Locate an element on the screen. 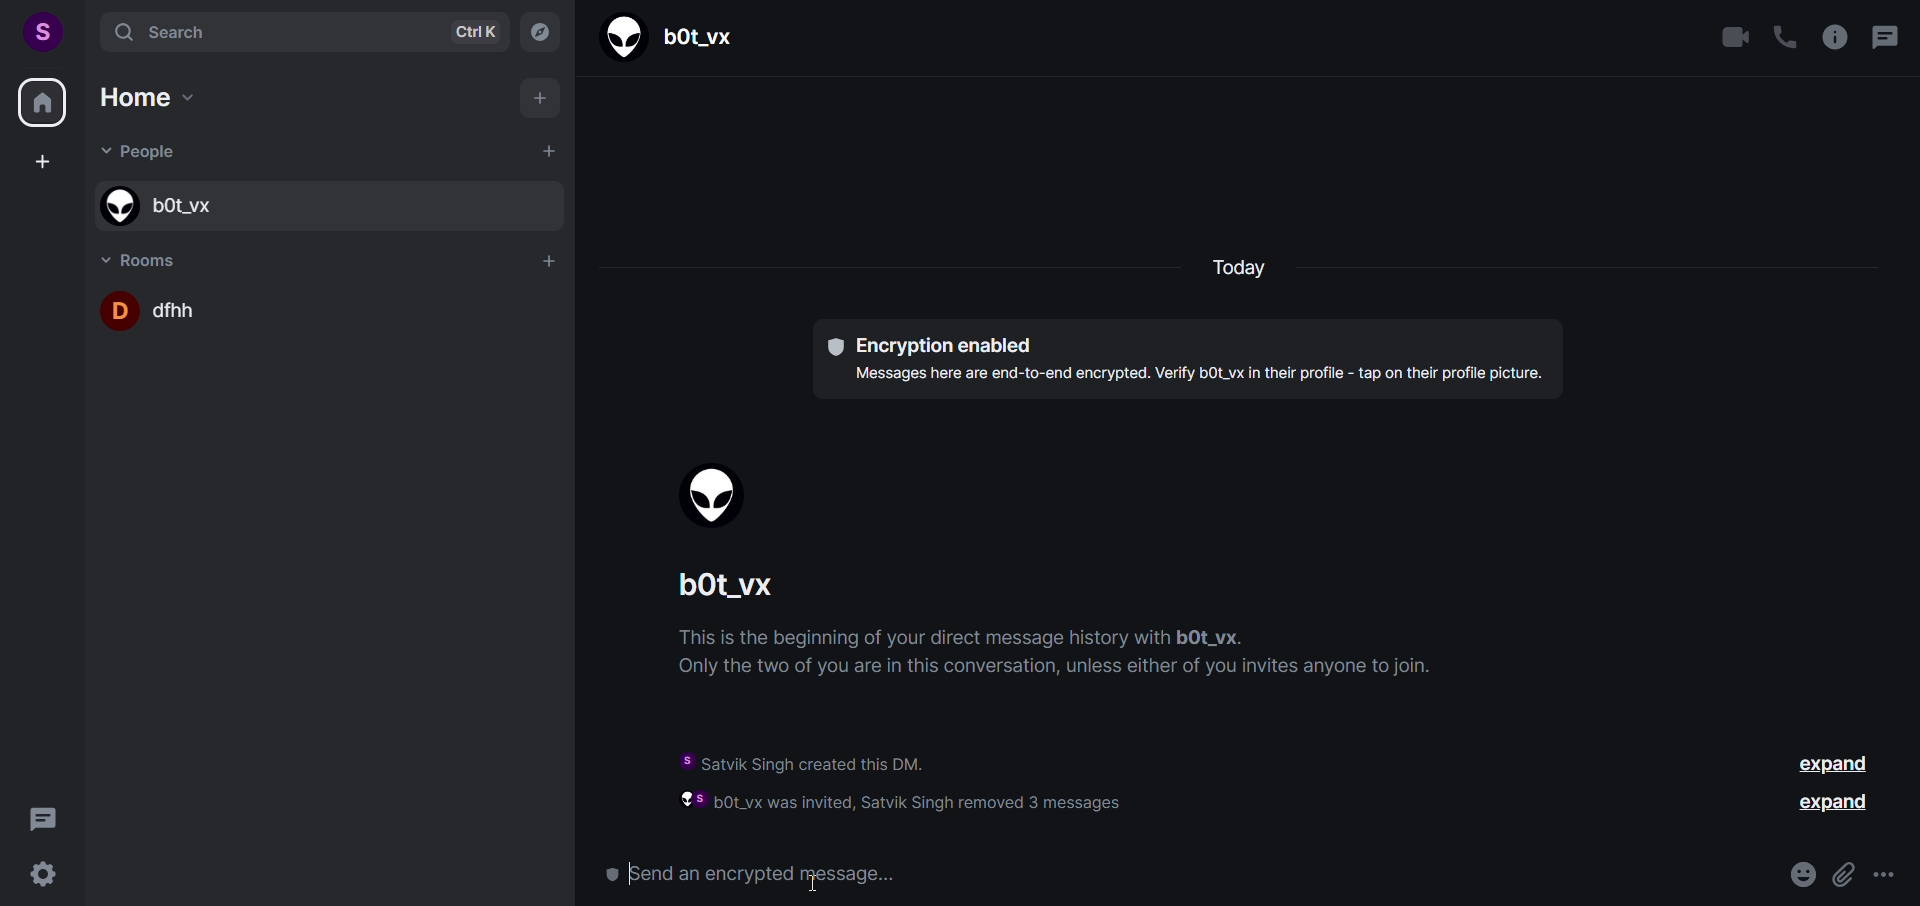 The height and width of the screenshot is (906, 1920). cursor is located at coordinates (815, 881).